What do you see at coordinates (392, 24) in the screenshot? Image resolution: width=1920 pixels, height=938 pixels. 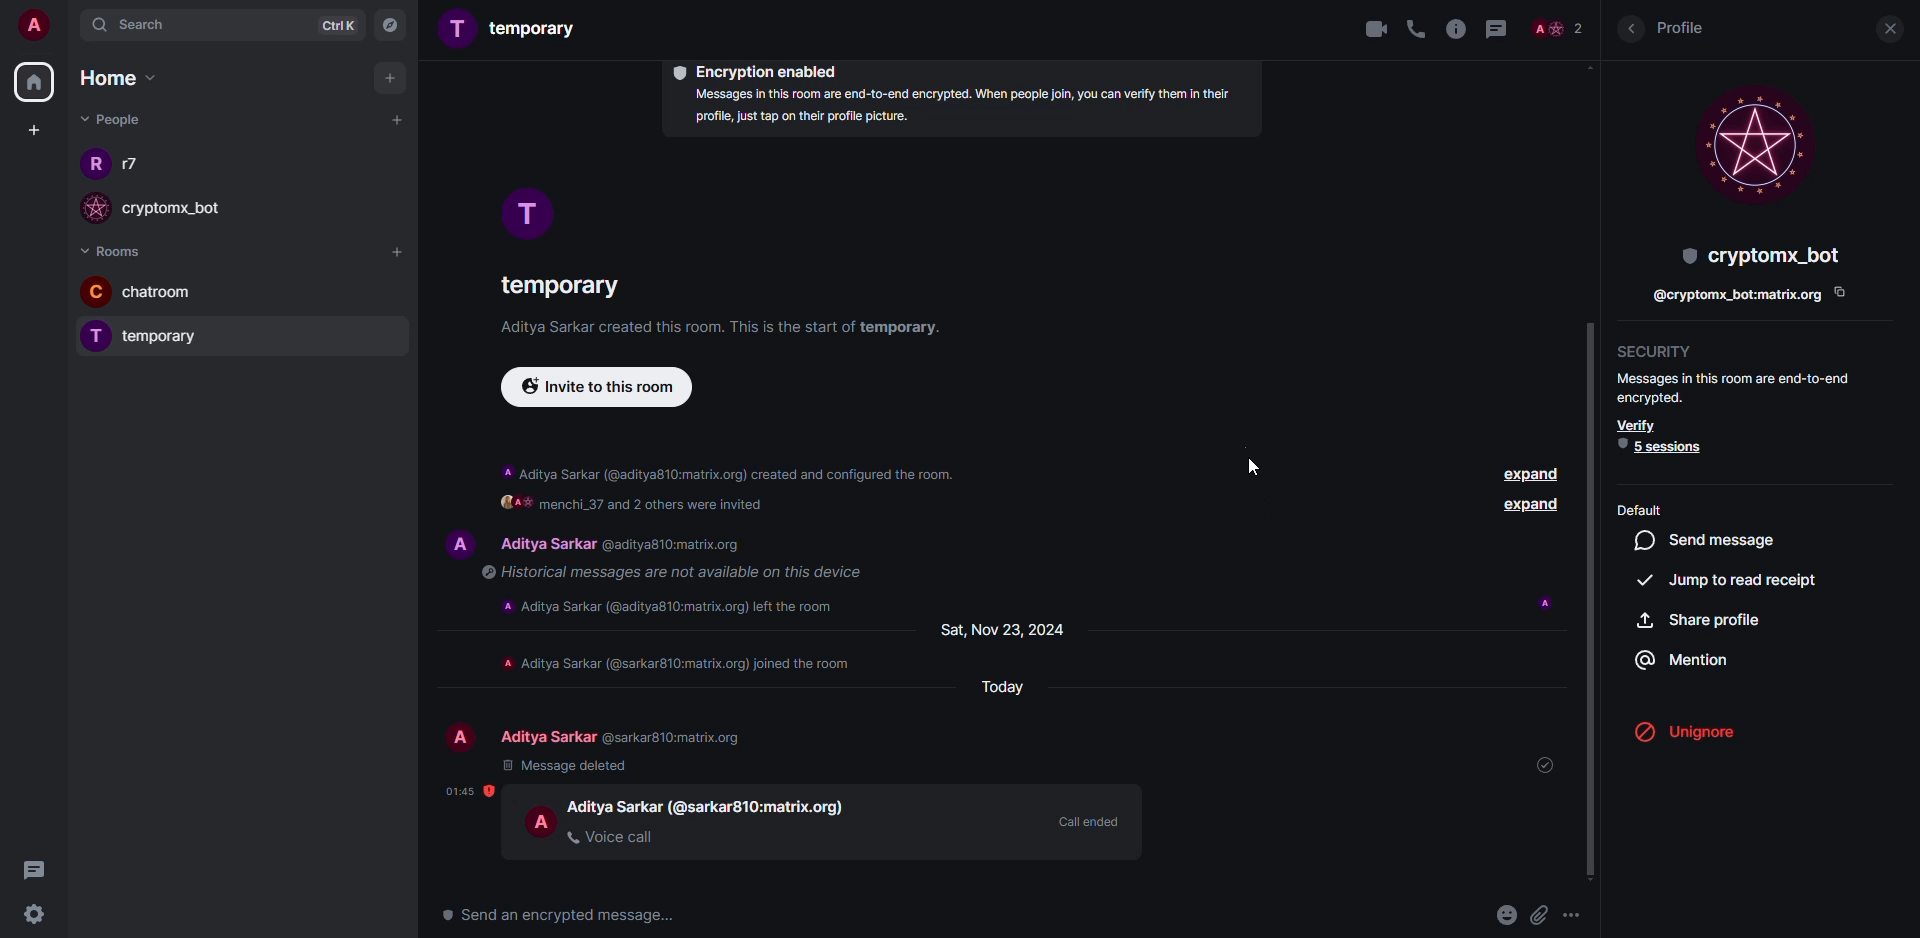 I see `navigator` at bounding box center [392, 24].